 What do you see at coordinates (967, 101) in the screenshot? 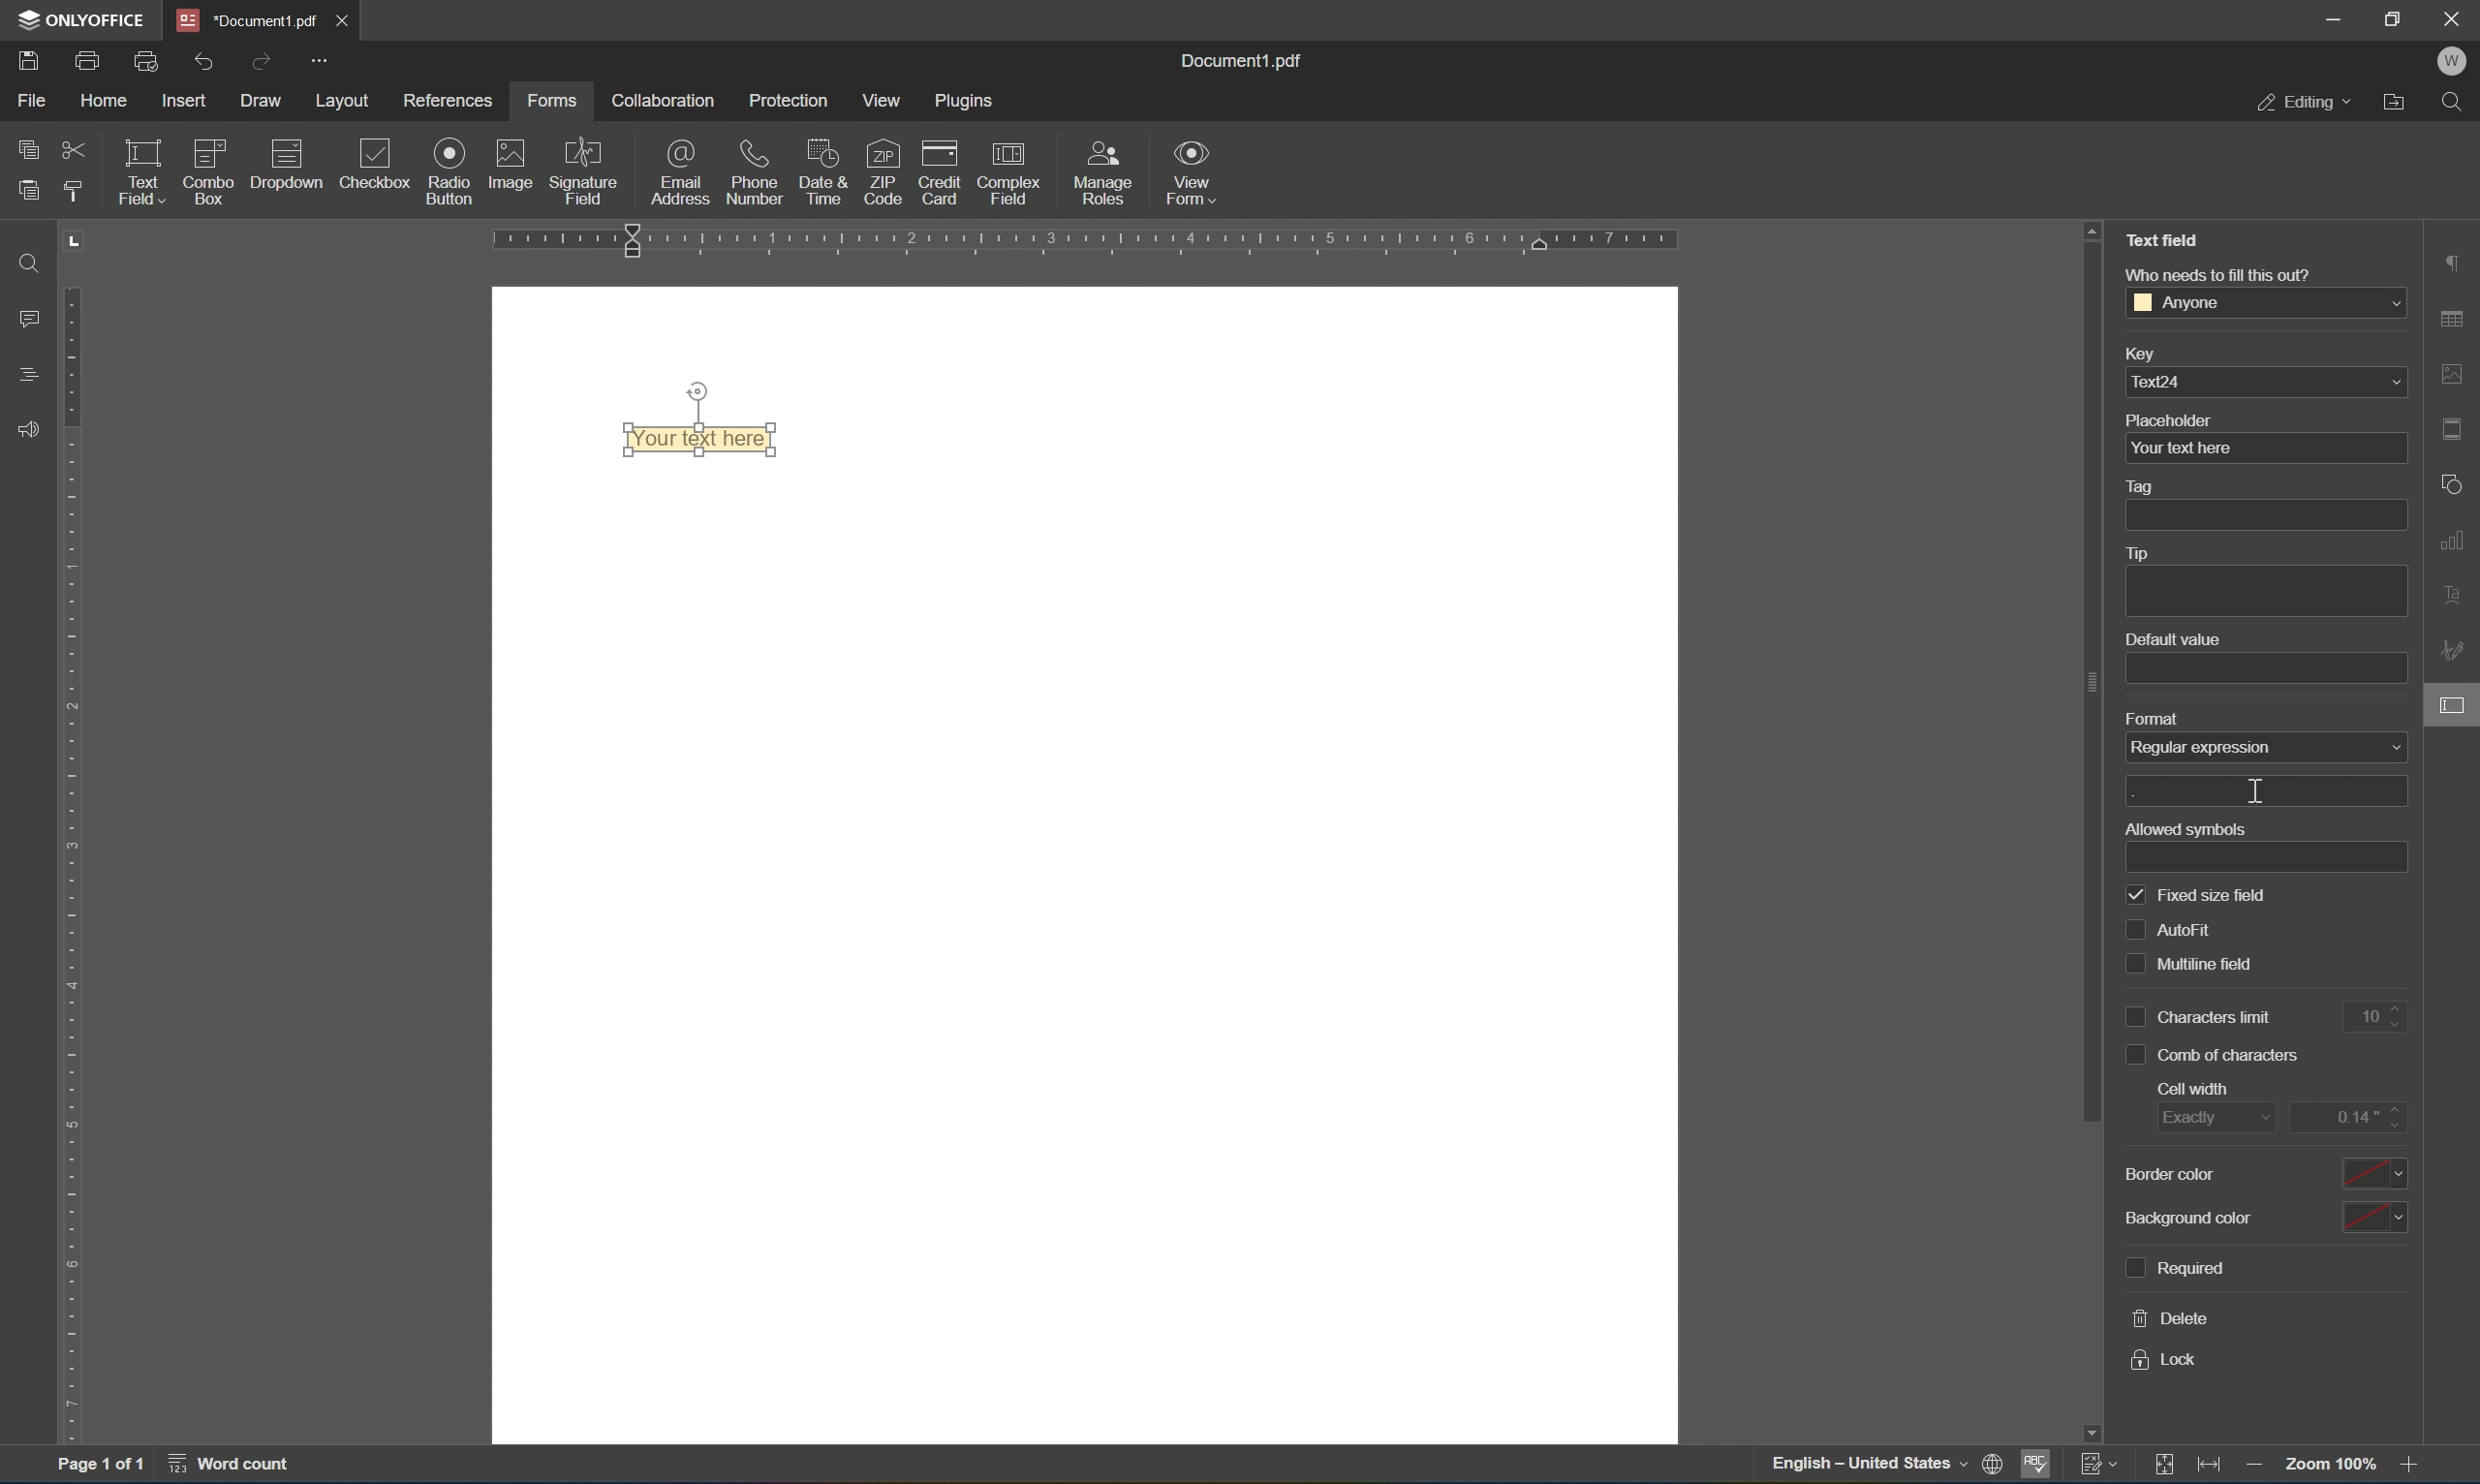
I see `plugins` at bounding box center [967, 101].